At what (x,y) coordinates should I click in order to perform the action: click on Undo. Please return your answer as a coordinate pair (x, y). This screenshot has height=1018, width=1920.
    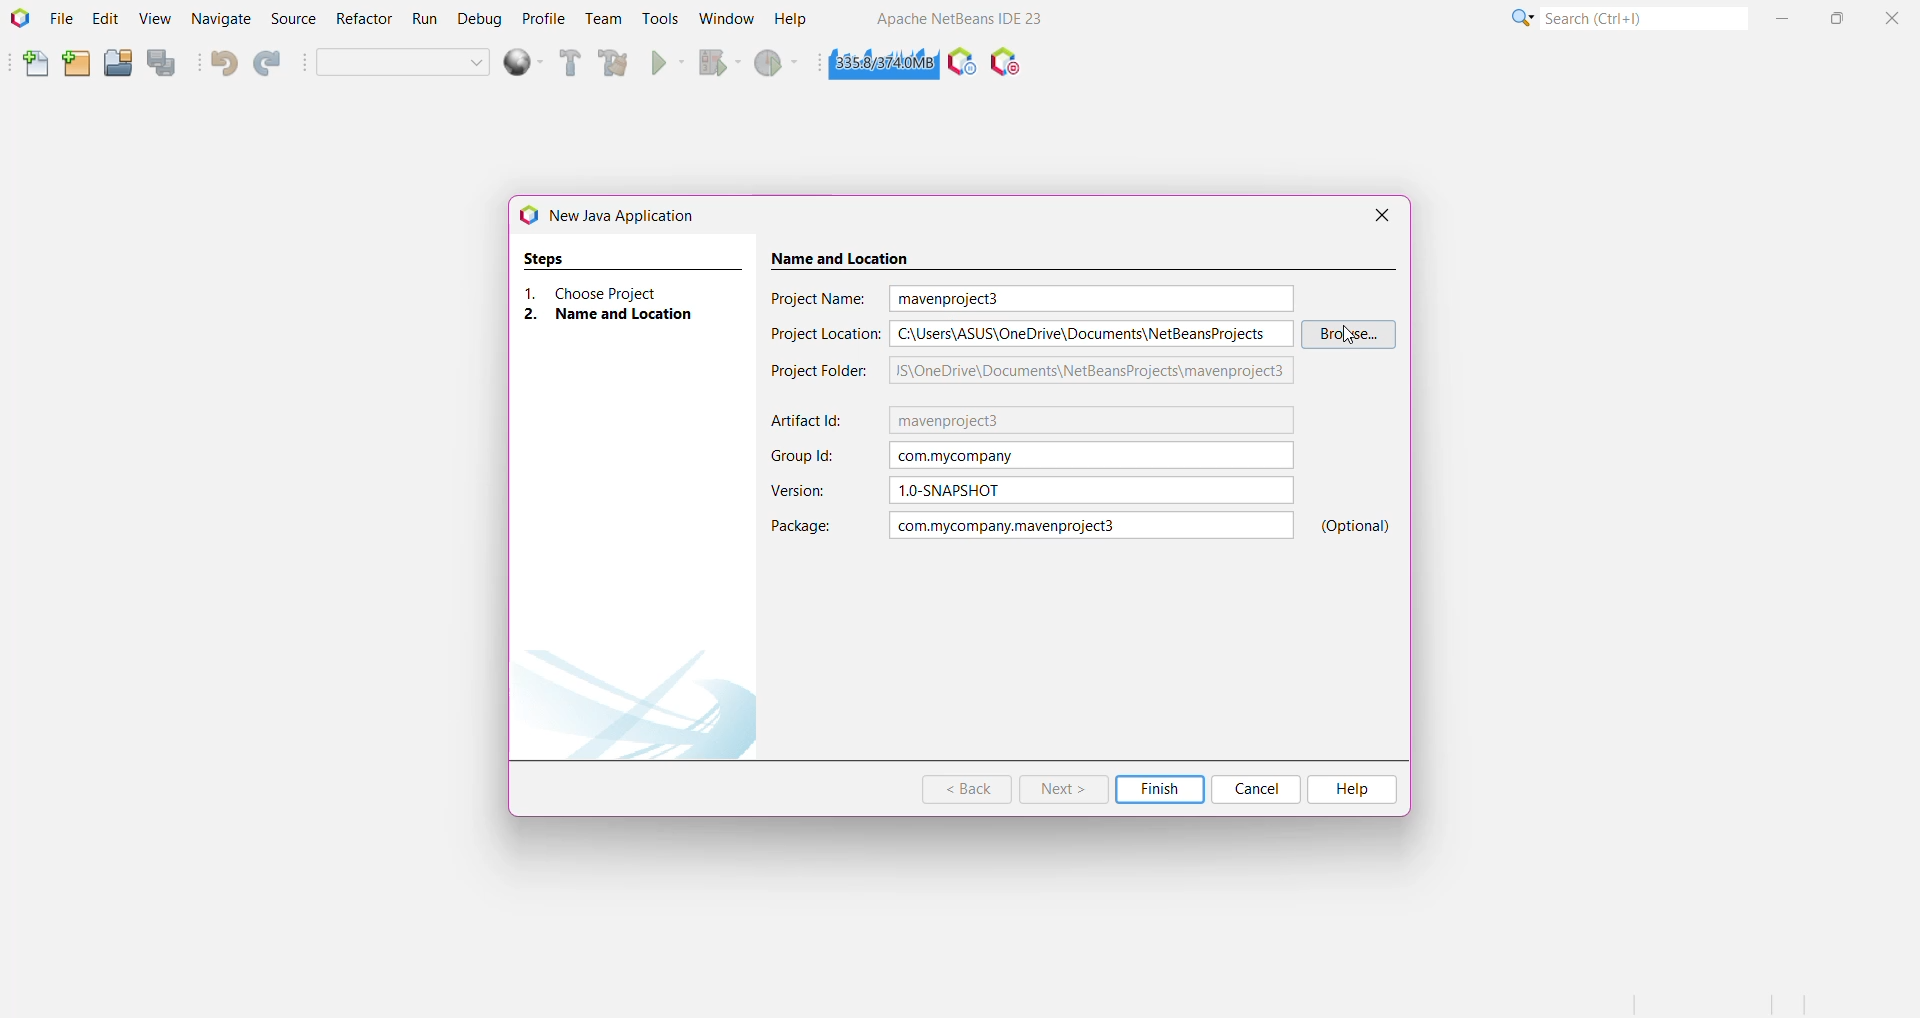
    Looking at the image, I should click on (224, 65).